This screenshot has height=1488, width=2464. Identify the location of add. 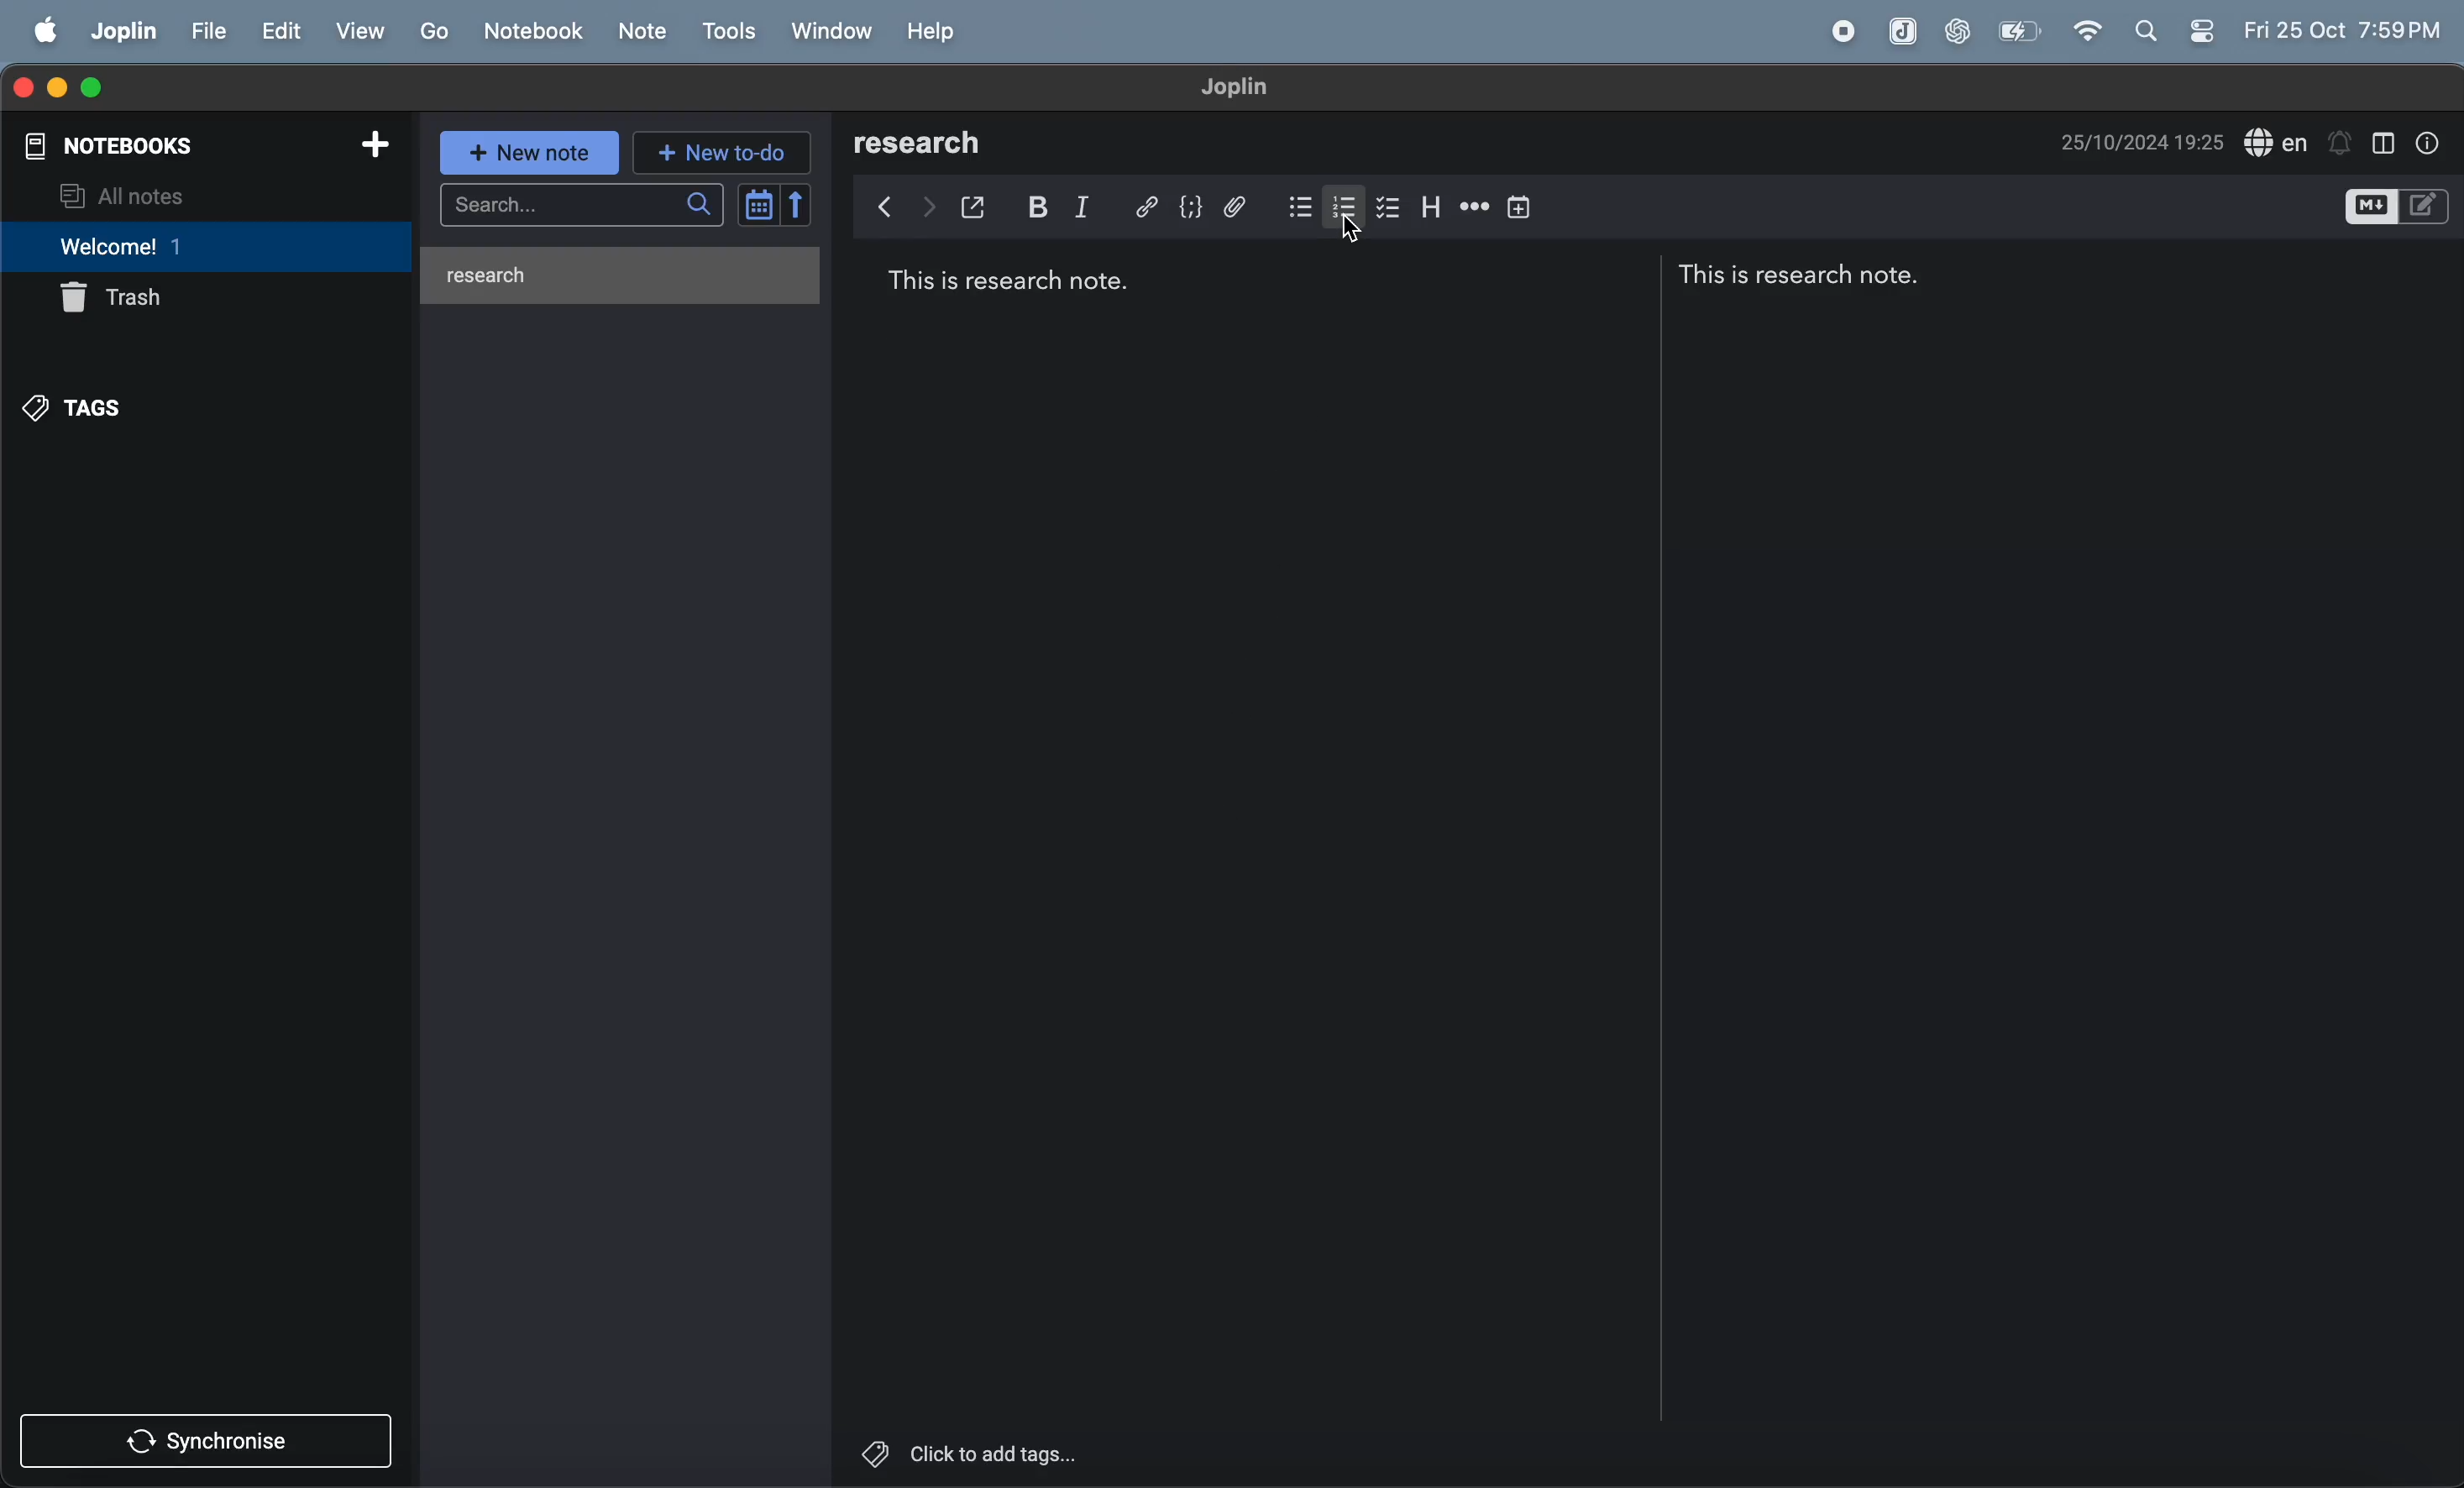
(364, 143).